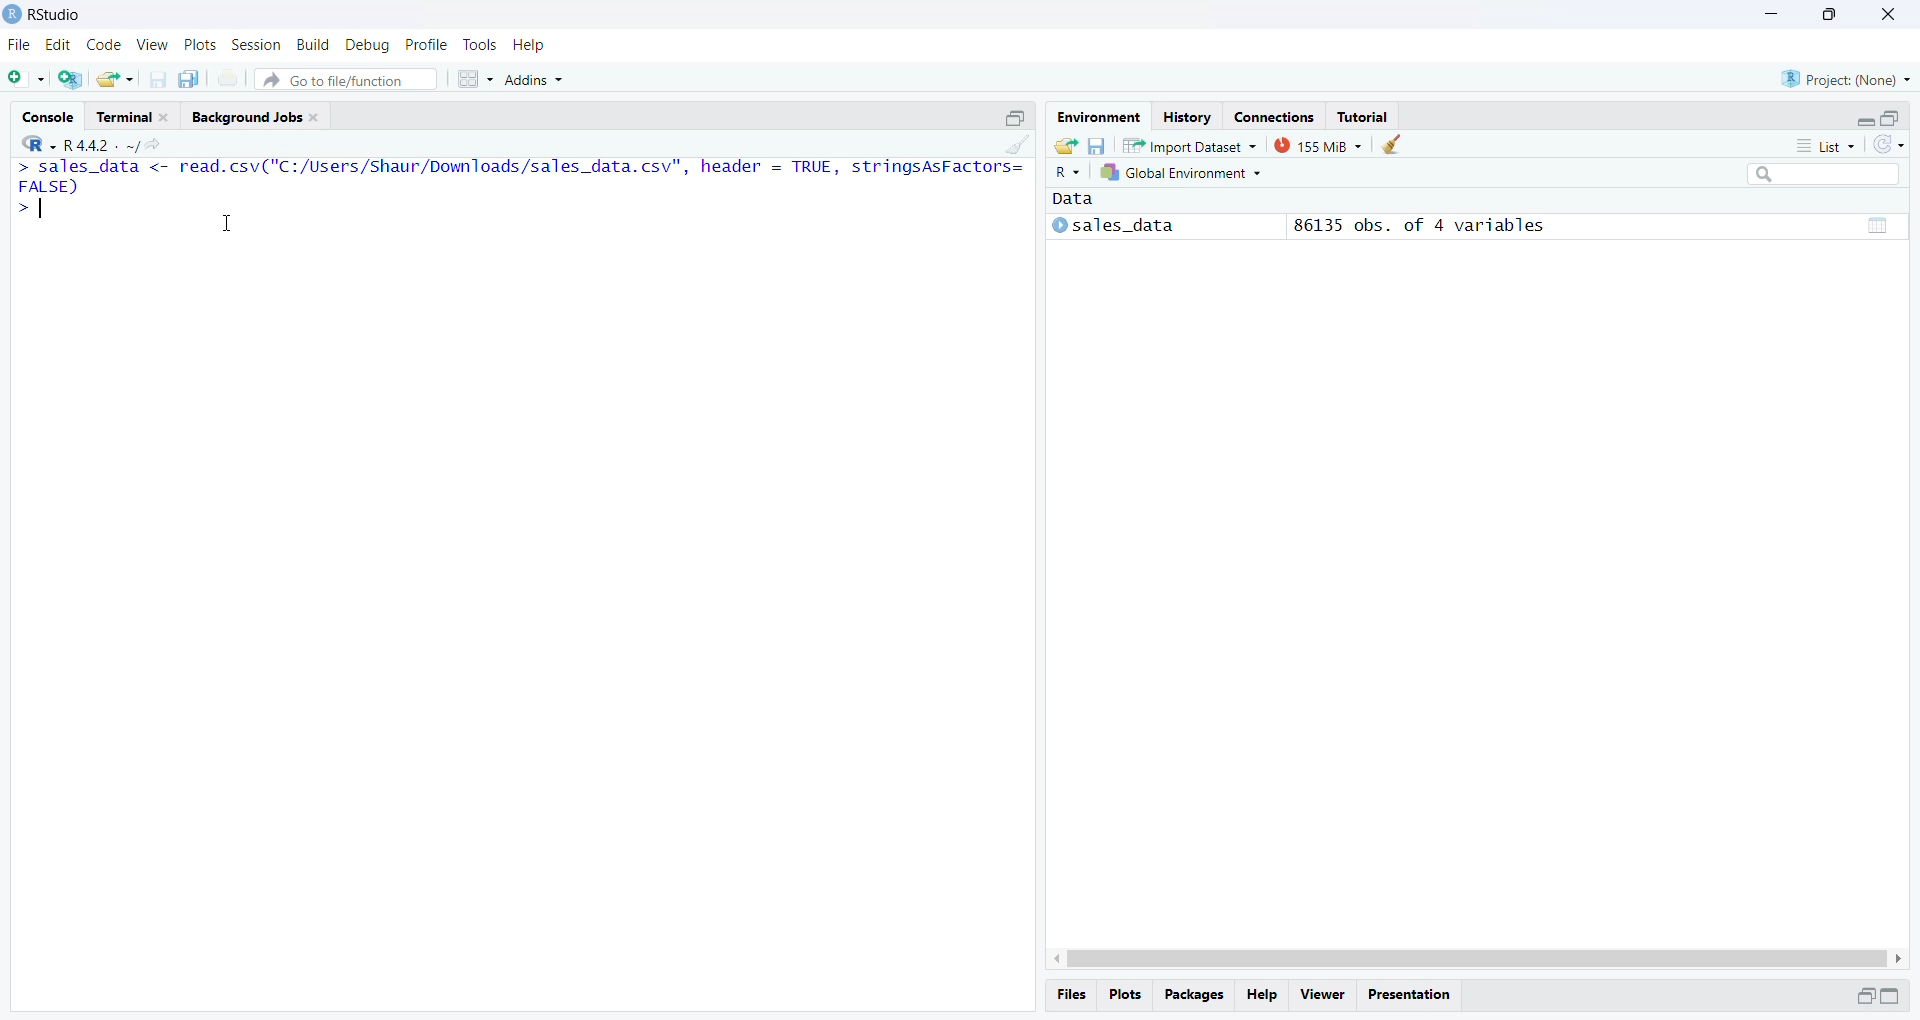 The image size is (1920, 1020). I want to click on Clear console (CTRL + L), so click(1015, 144).